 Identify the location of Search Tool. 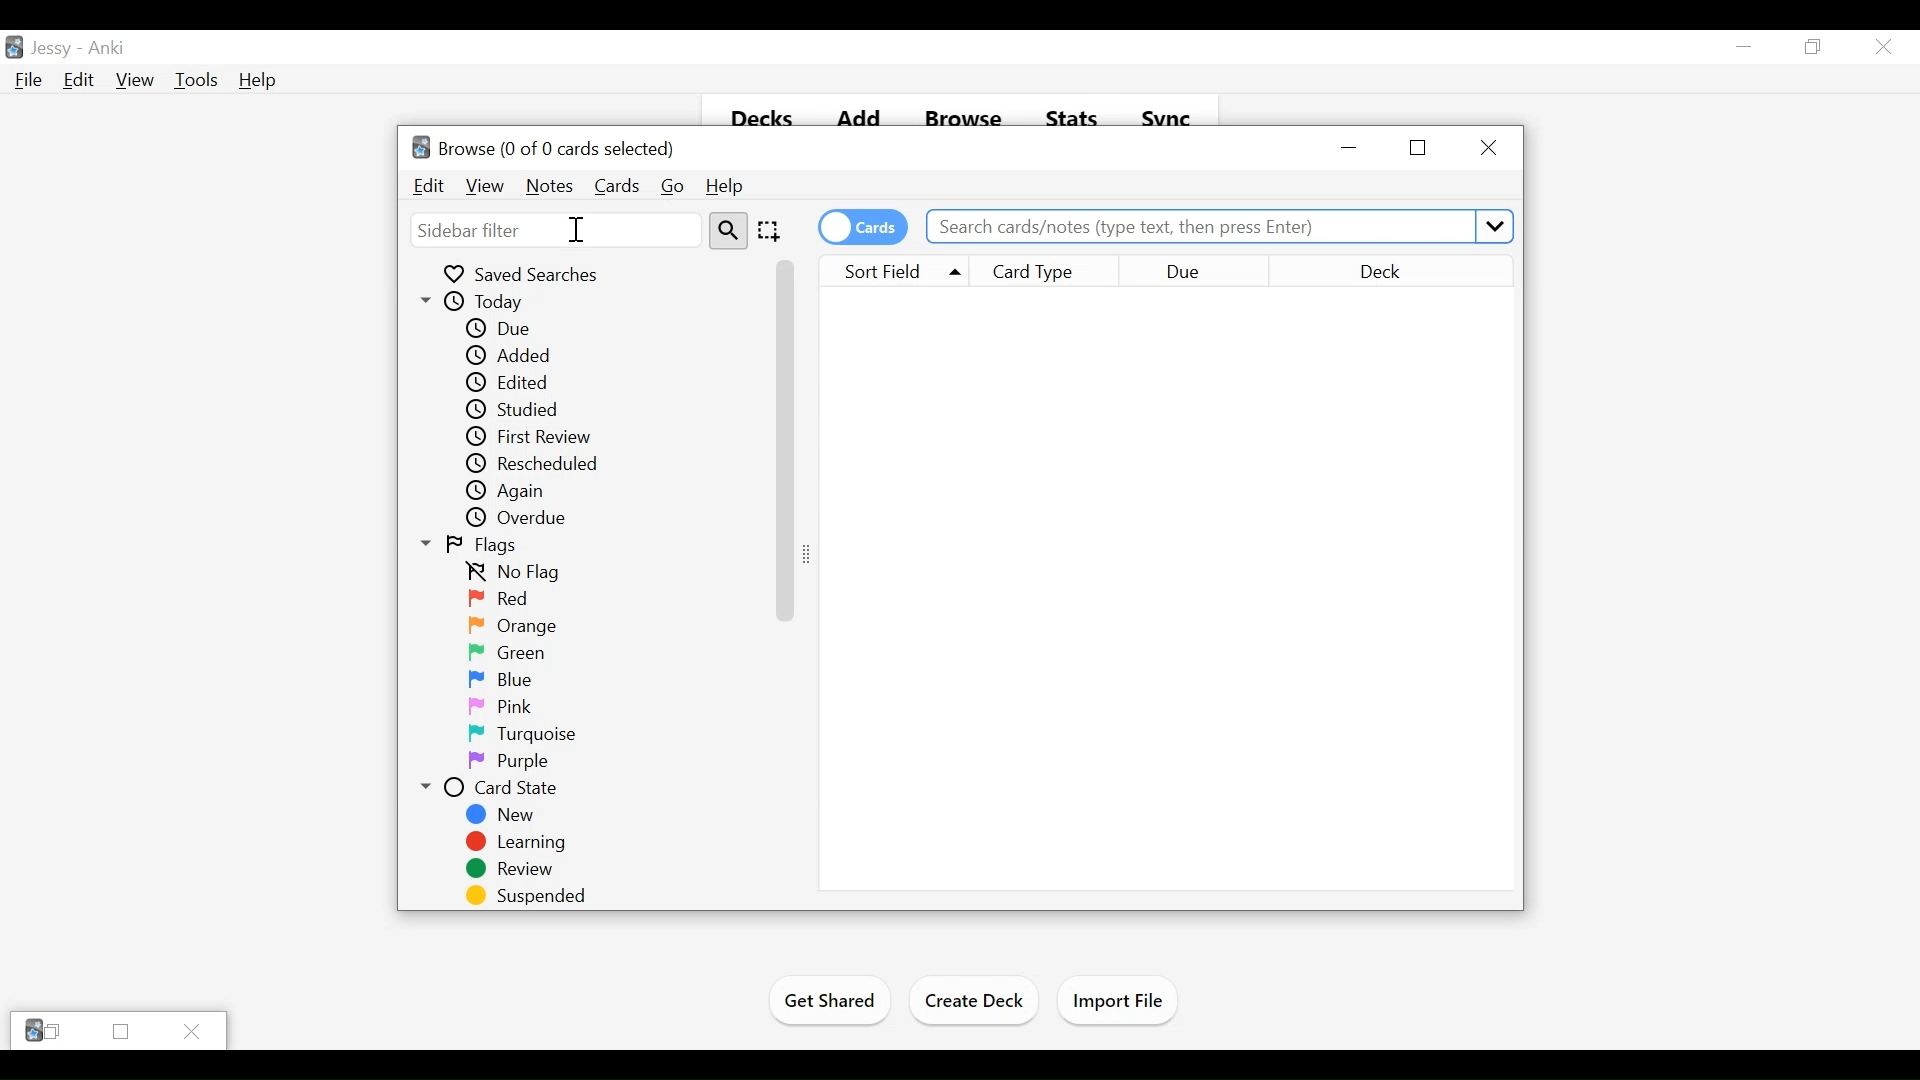
(729, 229).